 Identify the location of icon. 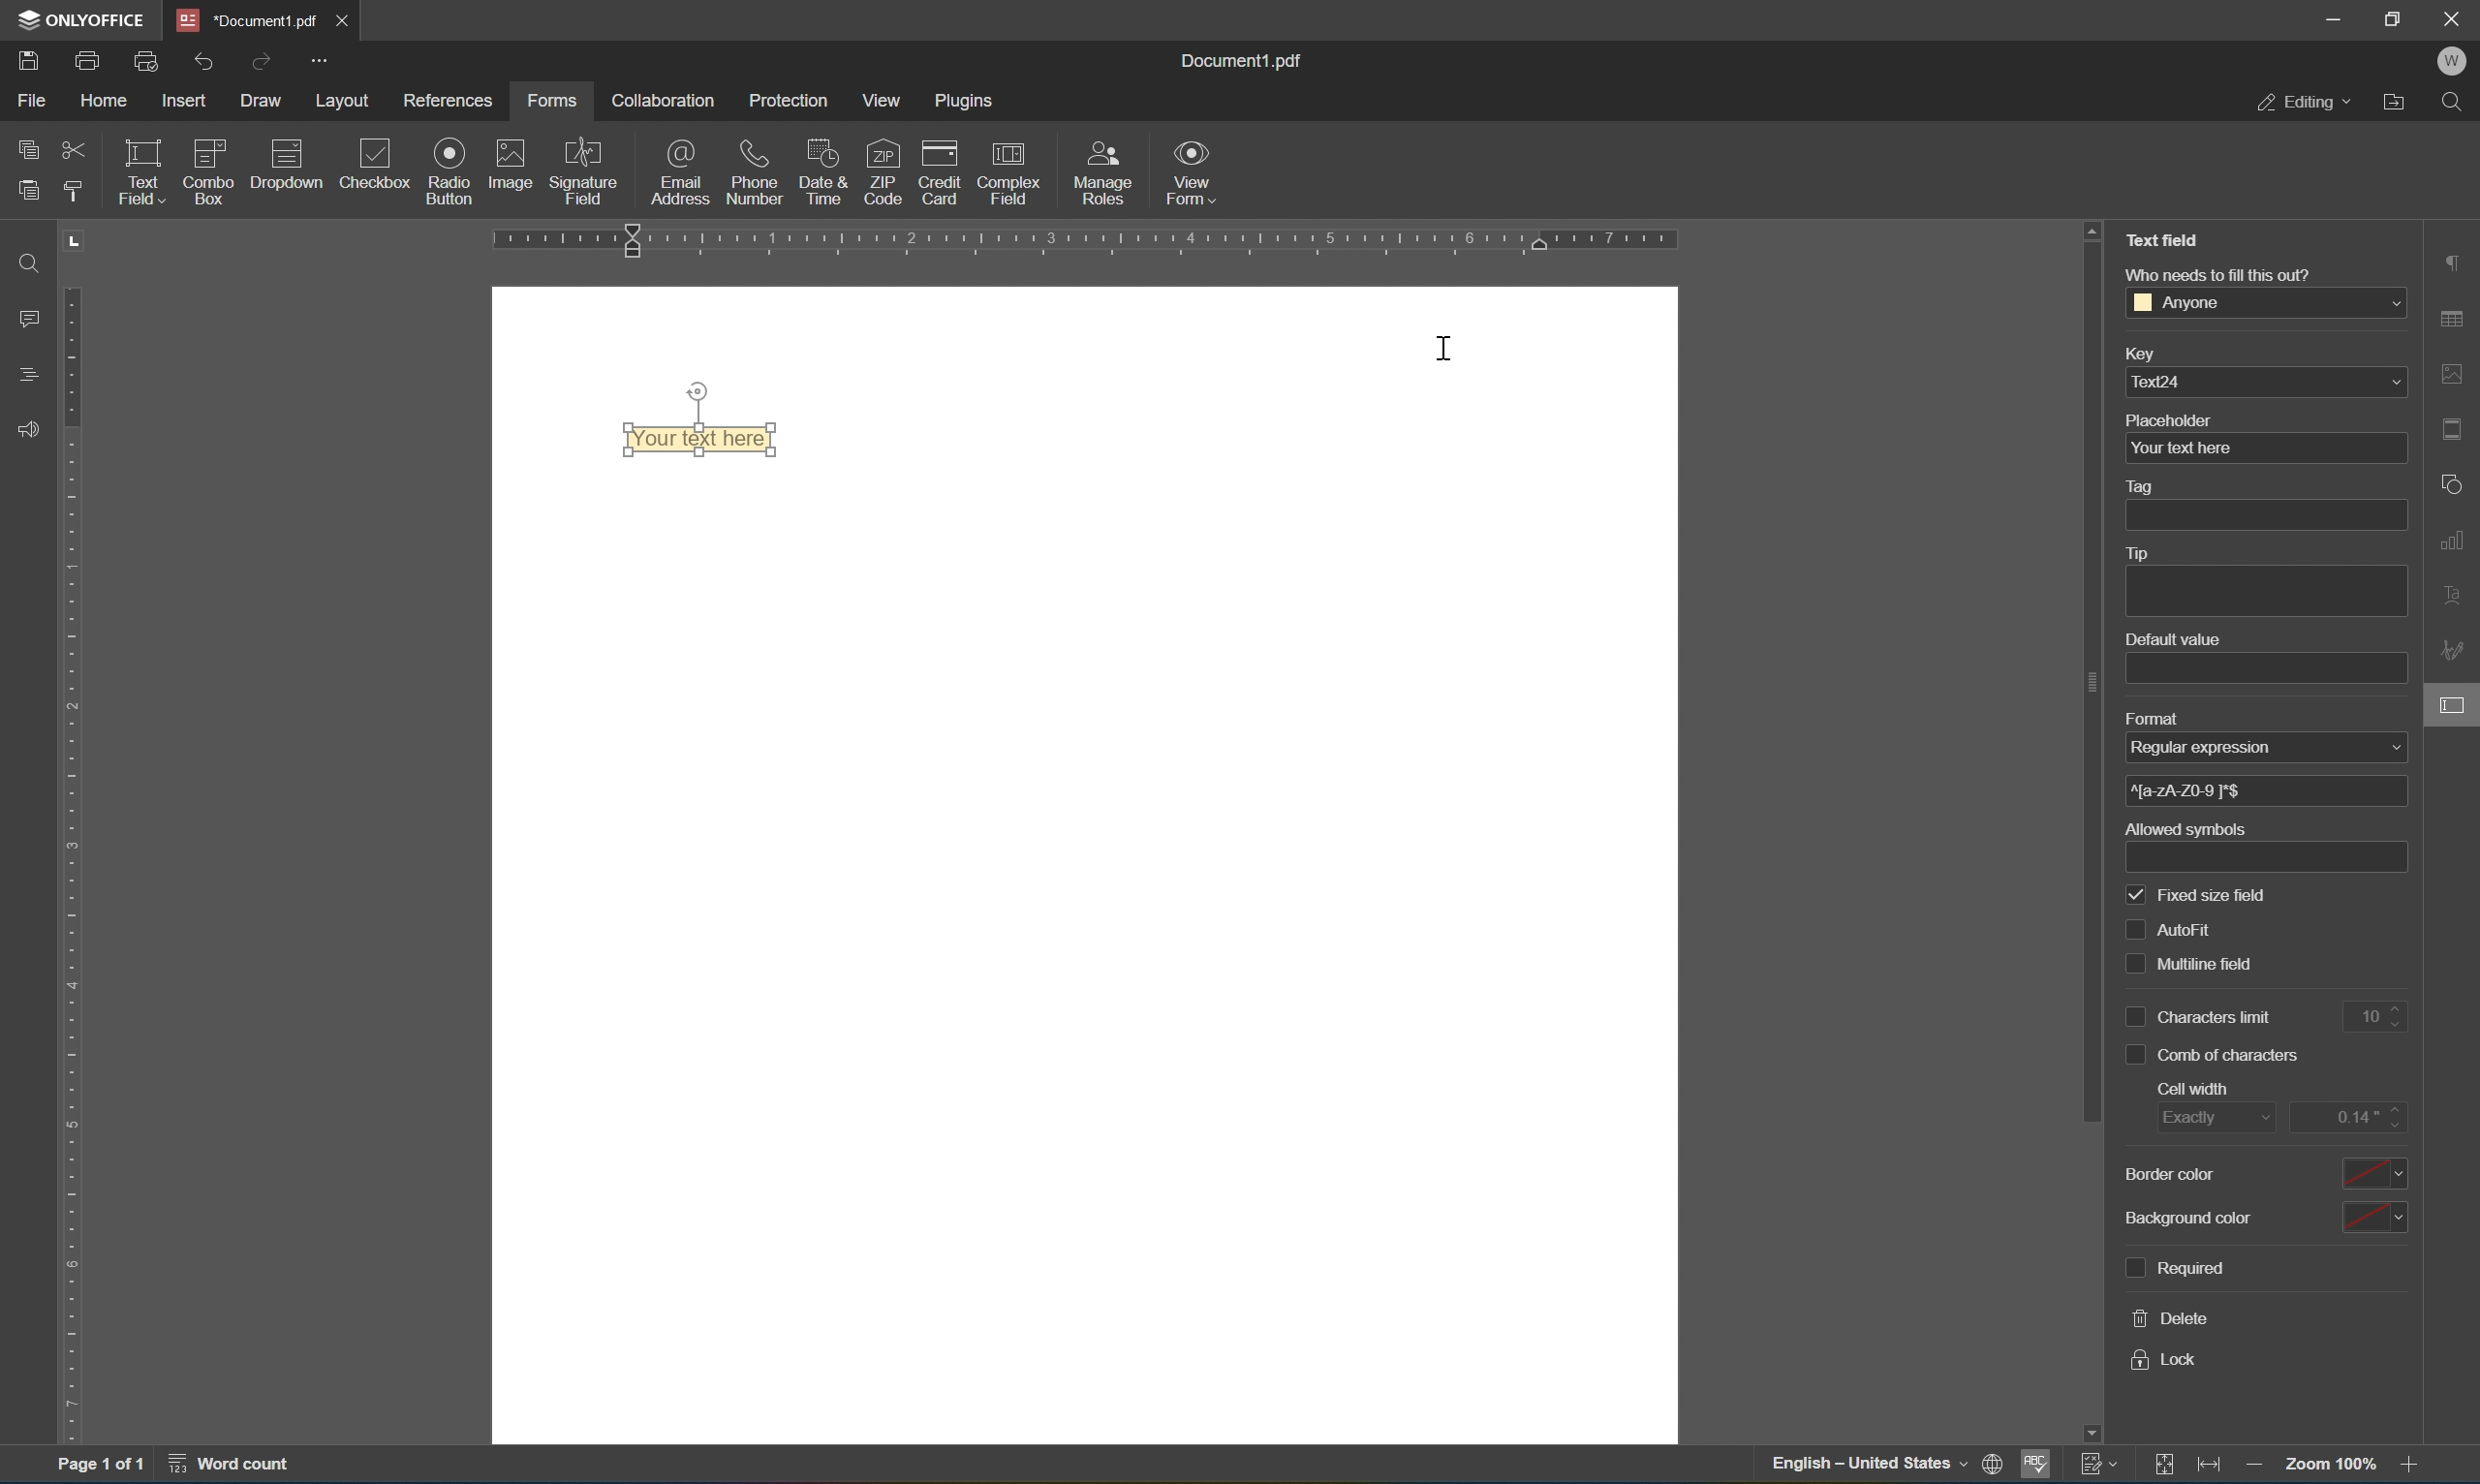
(208, 174).